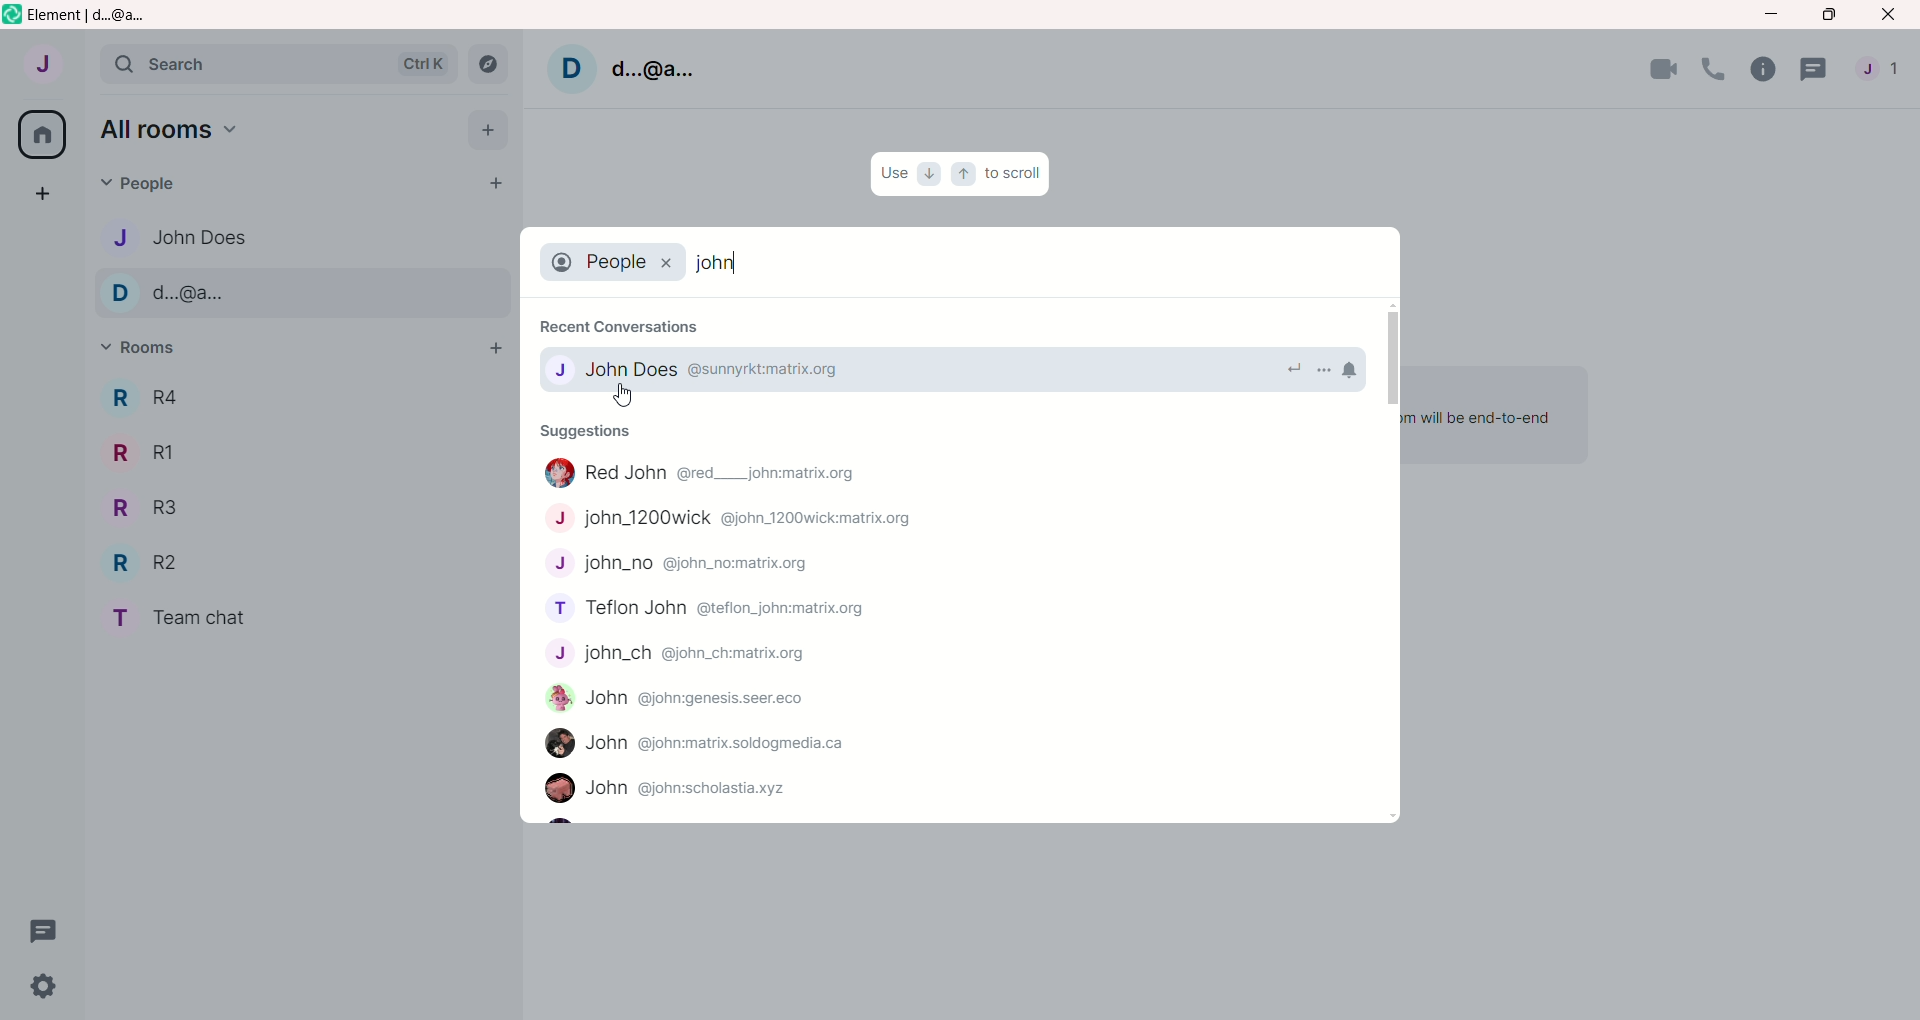 This screenshot has width=1920, height=1020. I want to click on teflon john, so click(713, 608).